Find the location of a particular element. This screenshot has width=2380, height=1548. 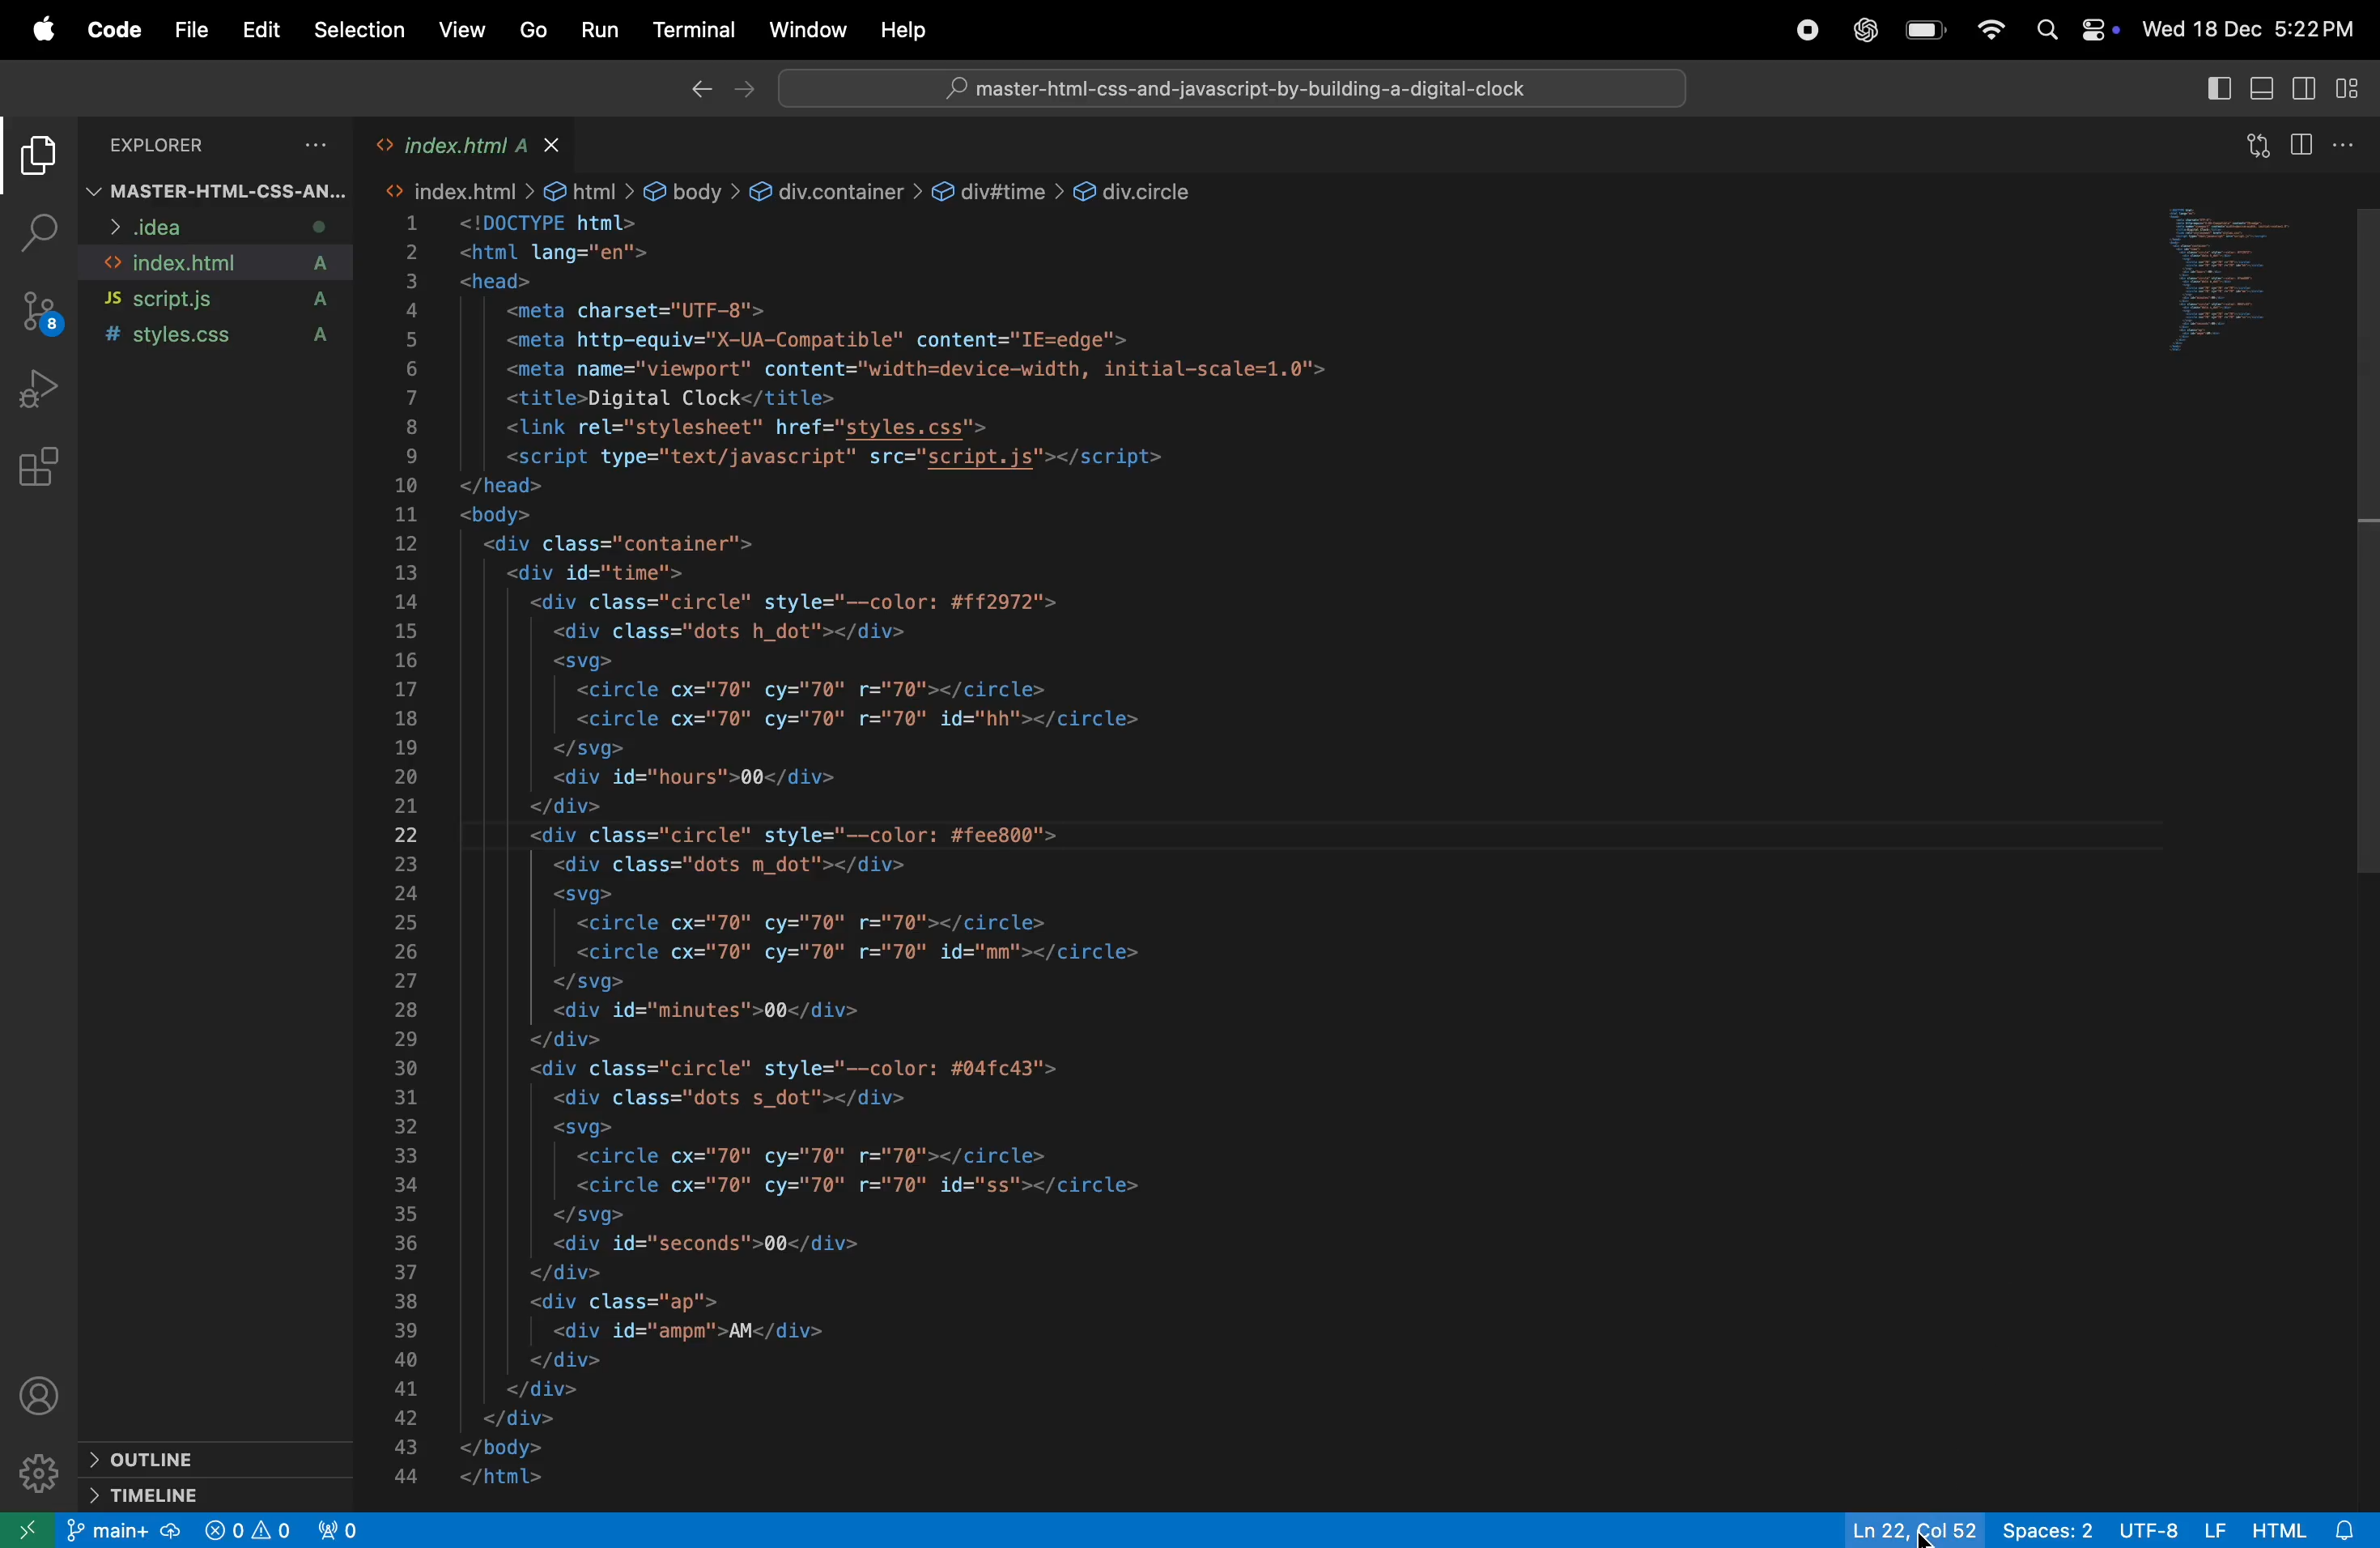

wifi is located at coordinates (1986, 33).